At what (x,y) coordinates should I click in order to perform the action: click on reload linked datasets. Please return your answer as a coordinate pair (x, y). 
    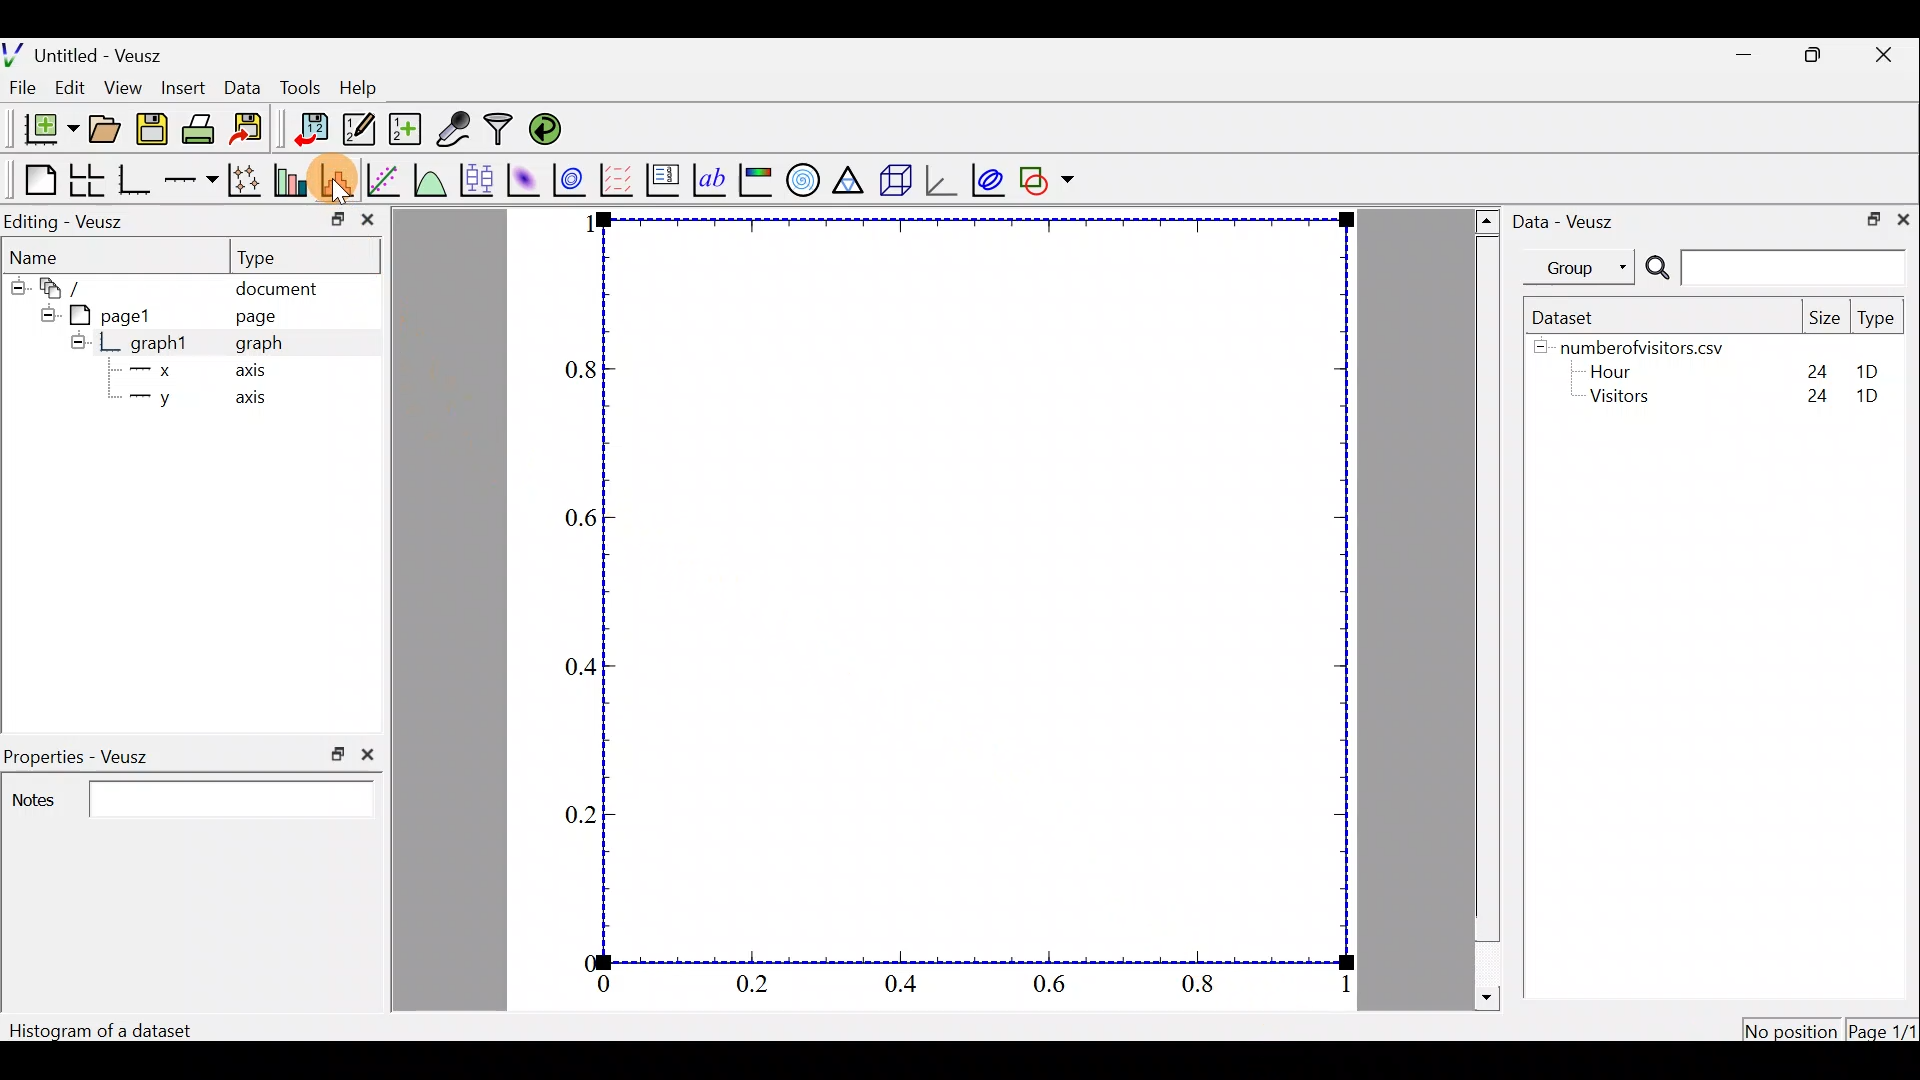
    Looking at the image, I should click on (553, 130).